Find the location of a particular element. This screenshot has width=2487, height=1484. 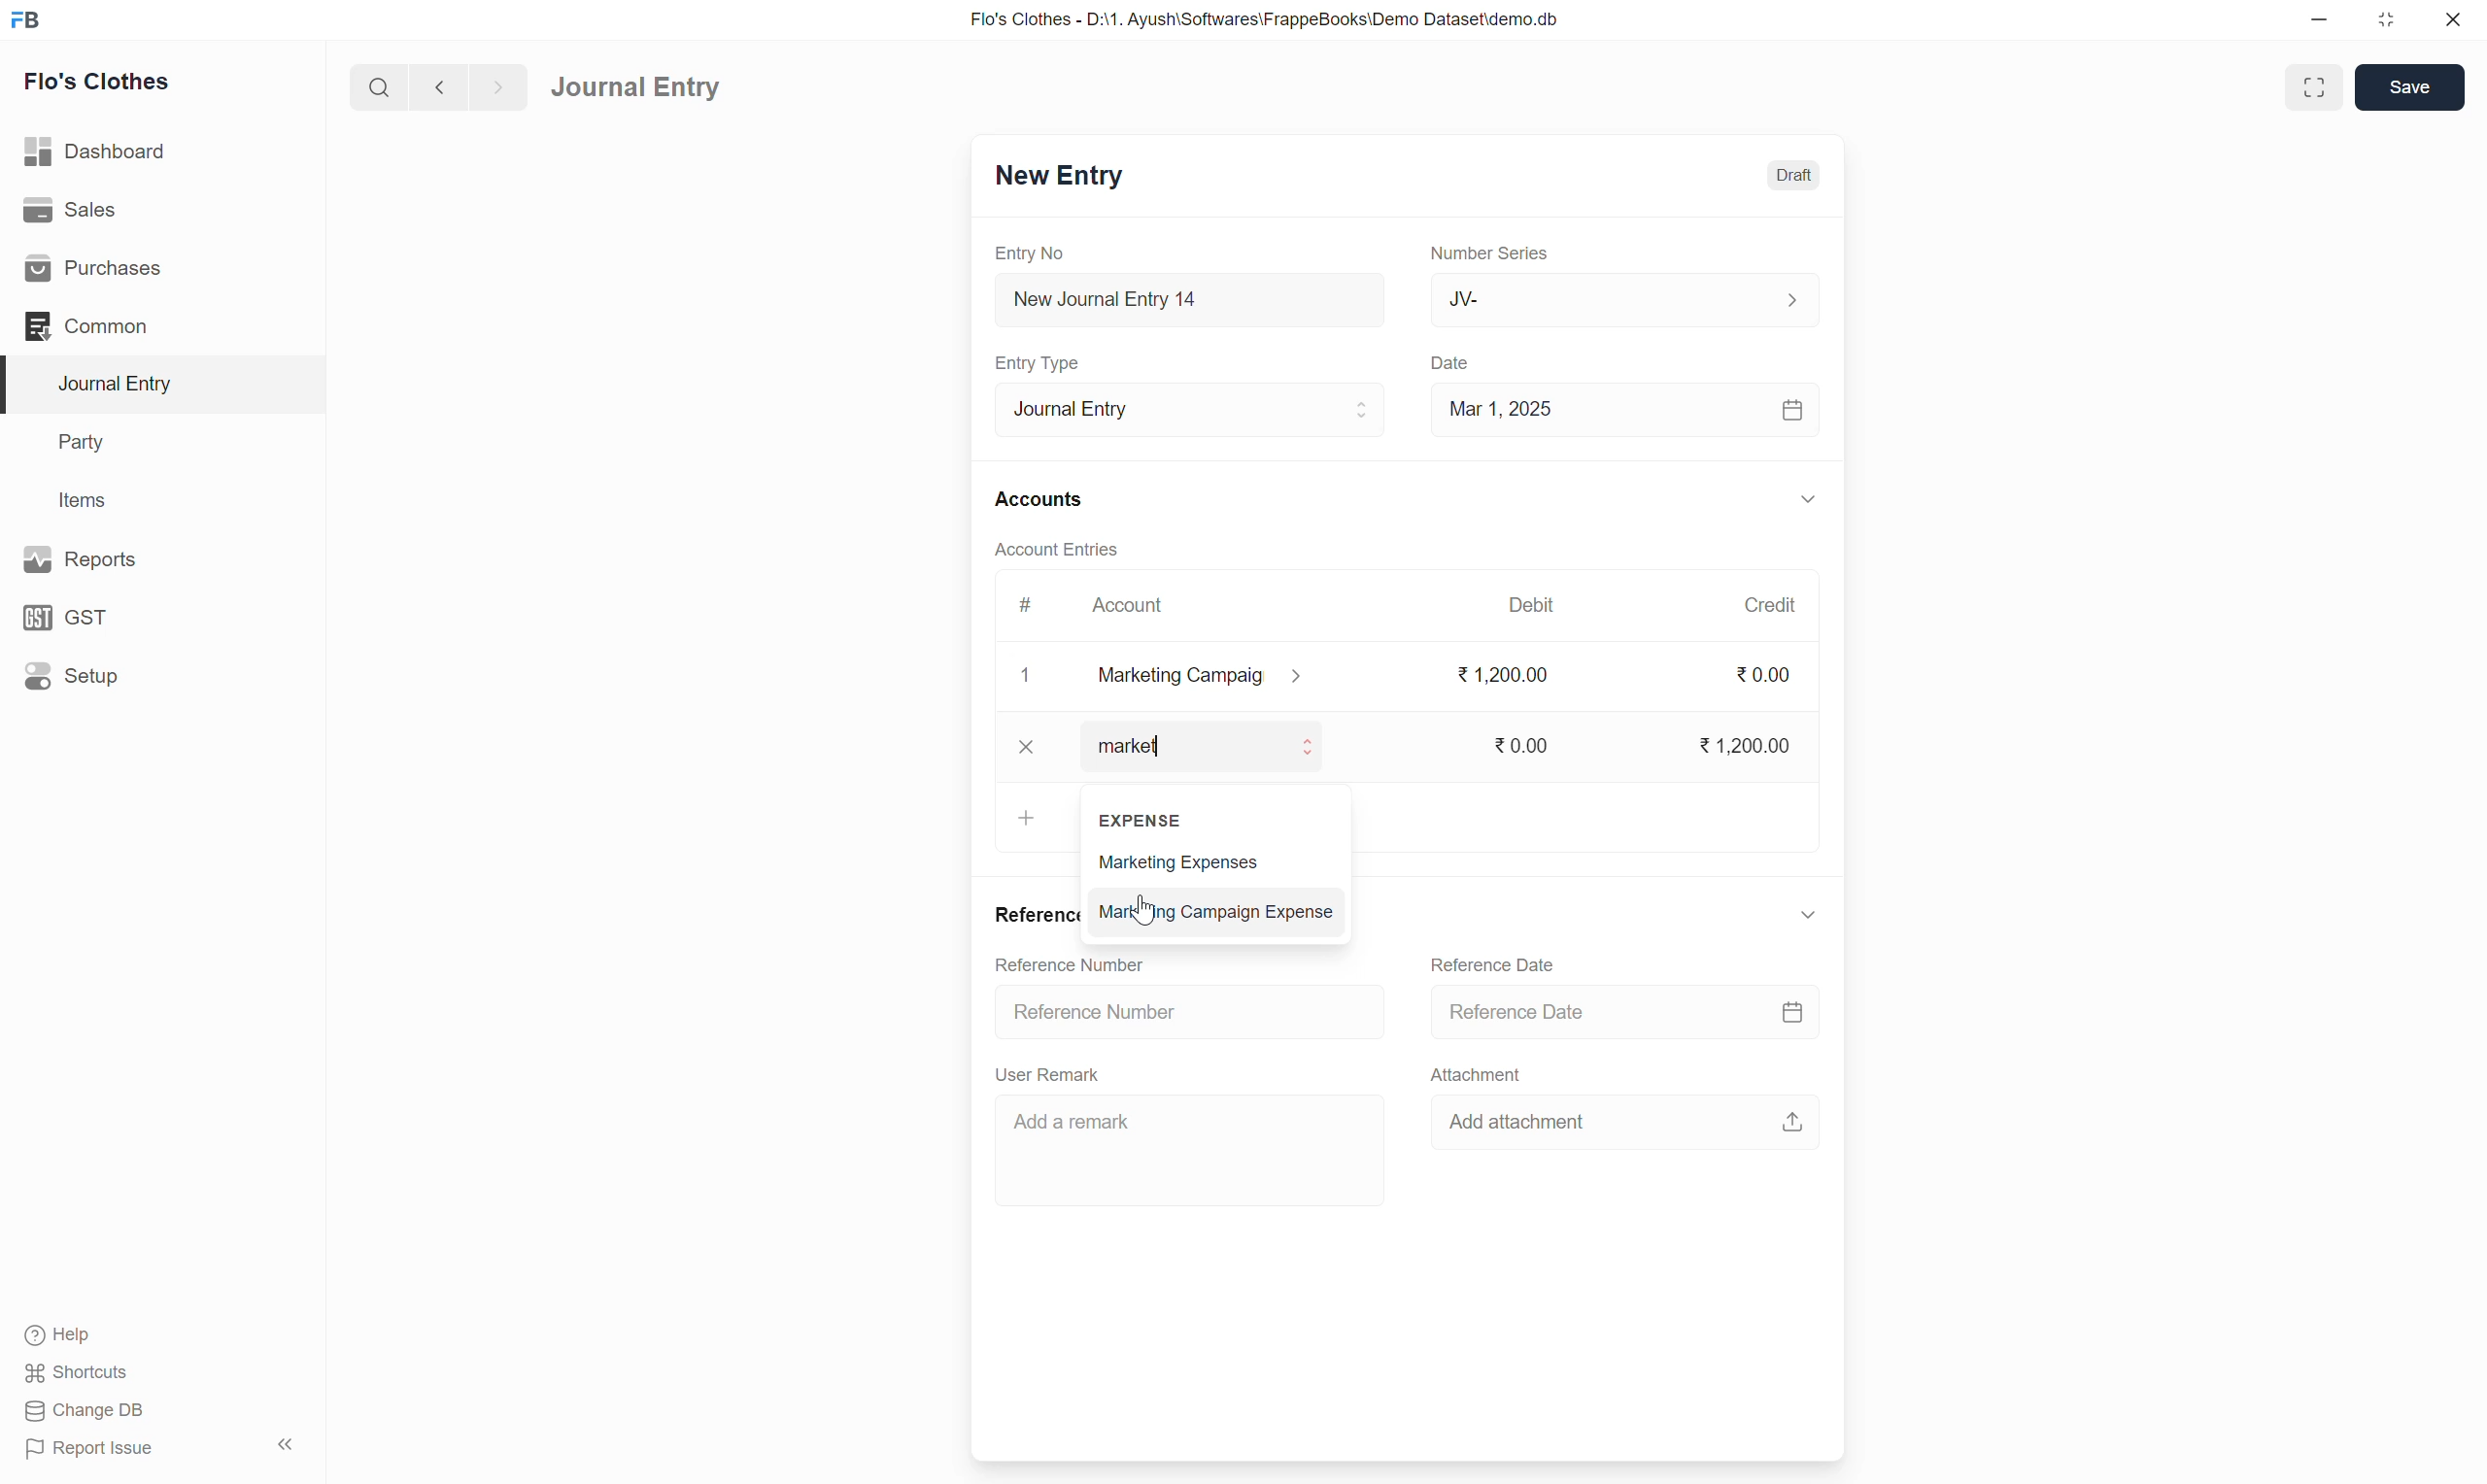

expense is located at coordinates (1148, 821).